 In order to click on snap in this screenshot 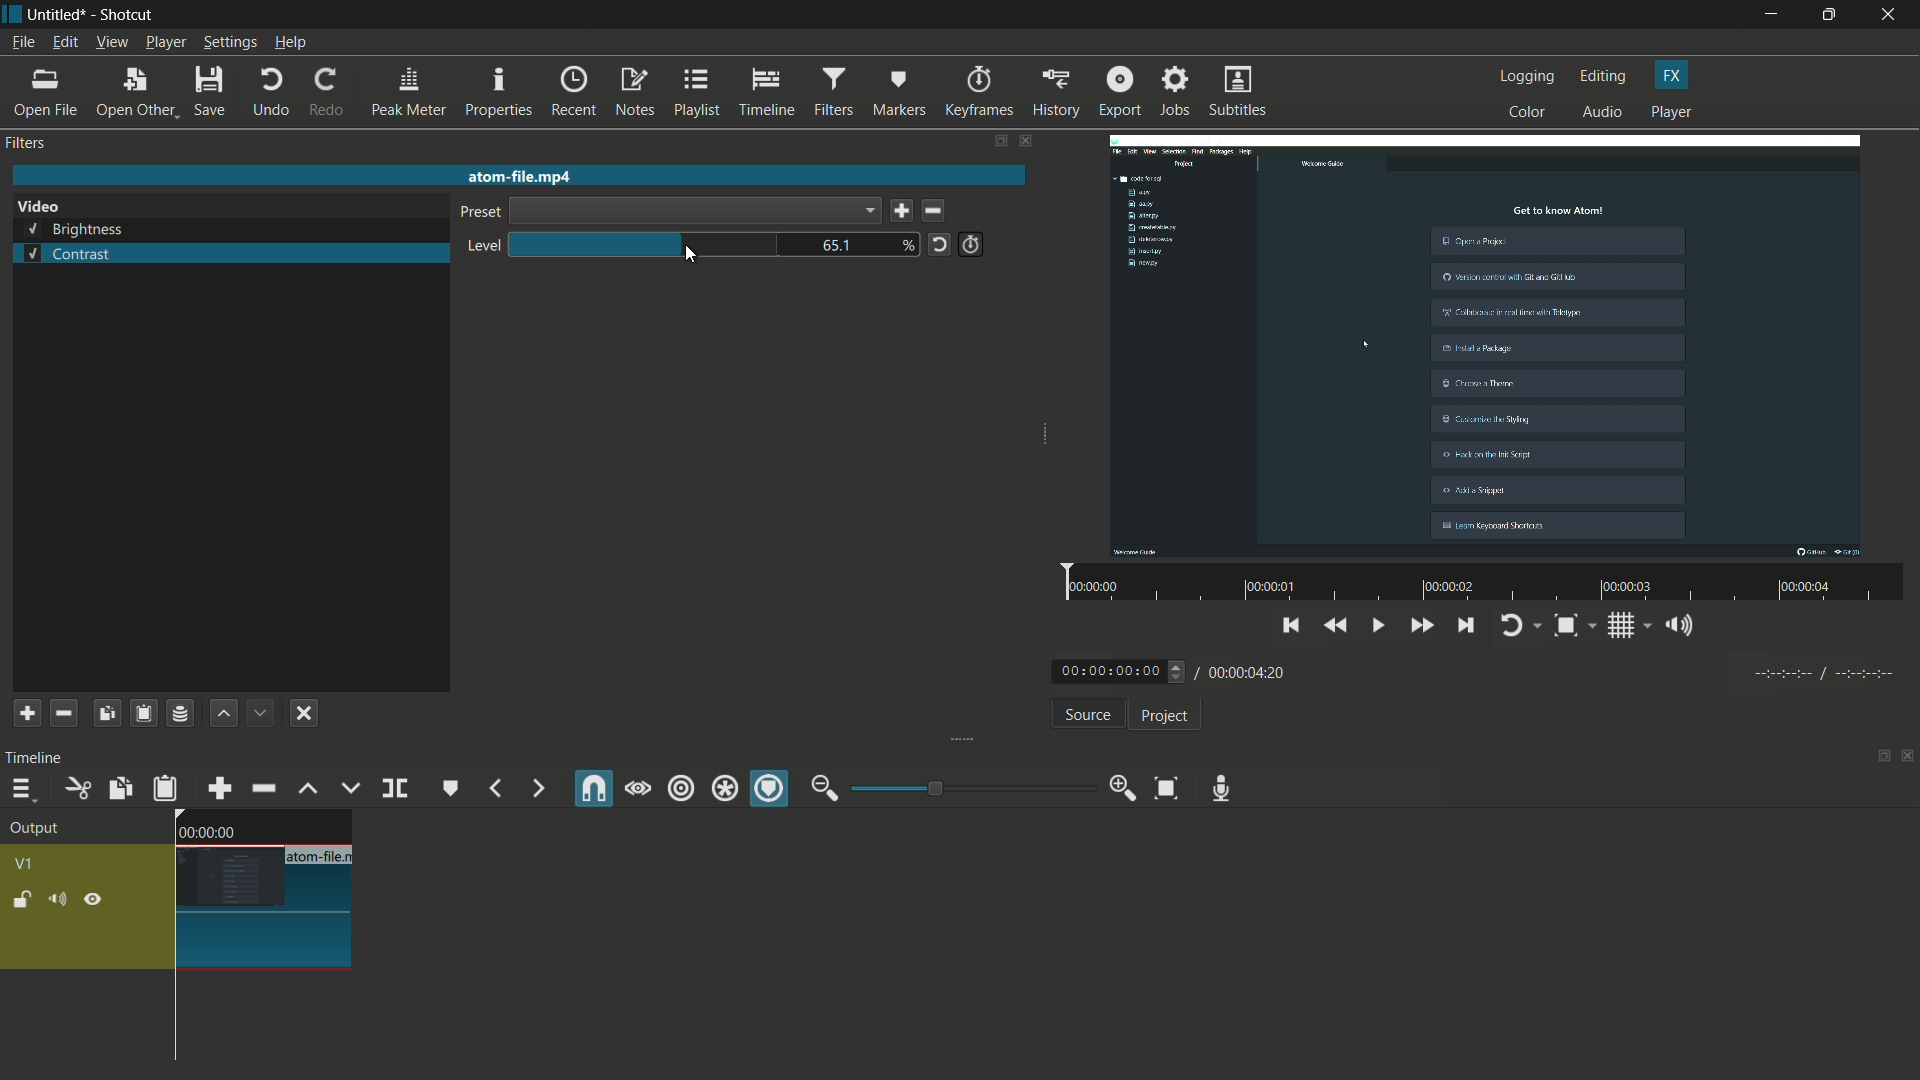, I will do `click(595, 789)`.